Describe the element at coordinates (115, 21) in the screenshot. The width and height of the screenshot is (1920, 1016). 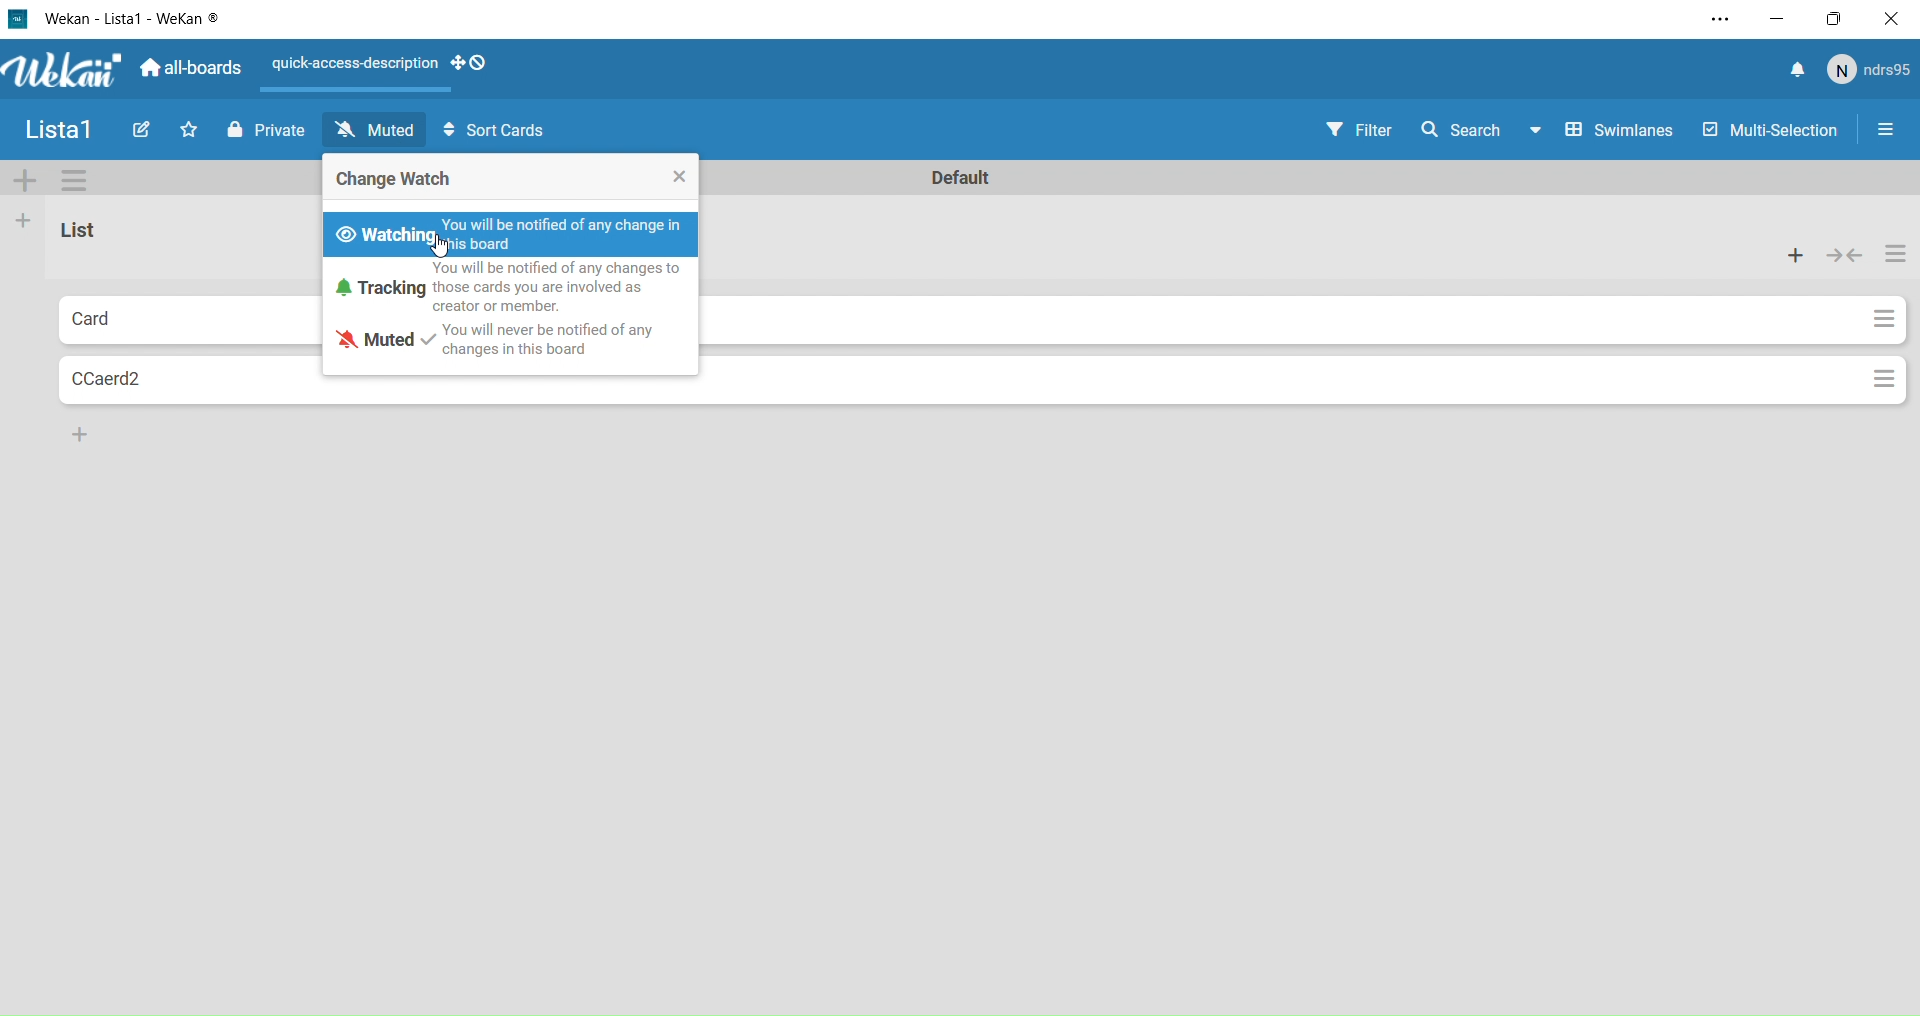
I see `Wekan` at that location.